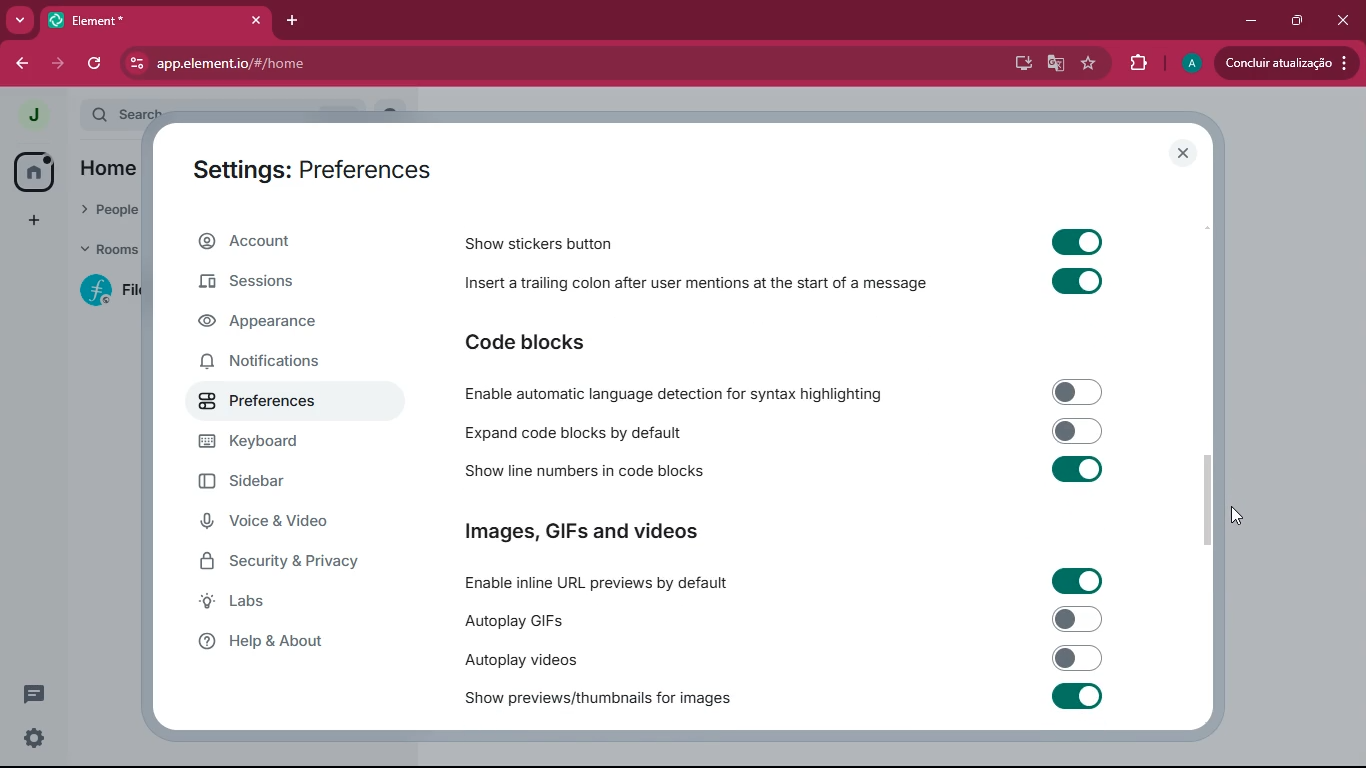 The width and height of the screenshot is (1366, 768). What do you see at coordinates (1077, 696) in the screenshot?
I see `` at bounding box center [1077, 696].